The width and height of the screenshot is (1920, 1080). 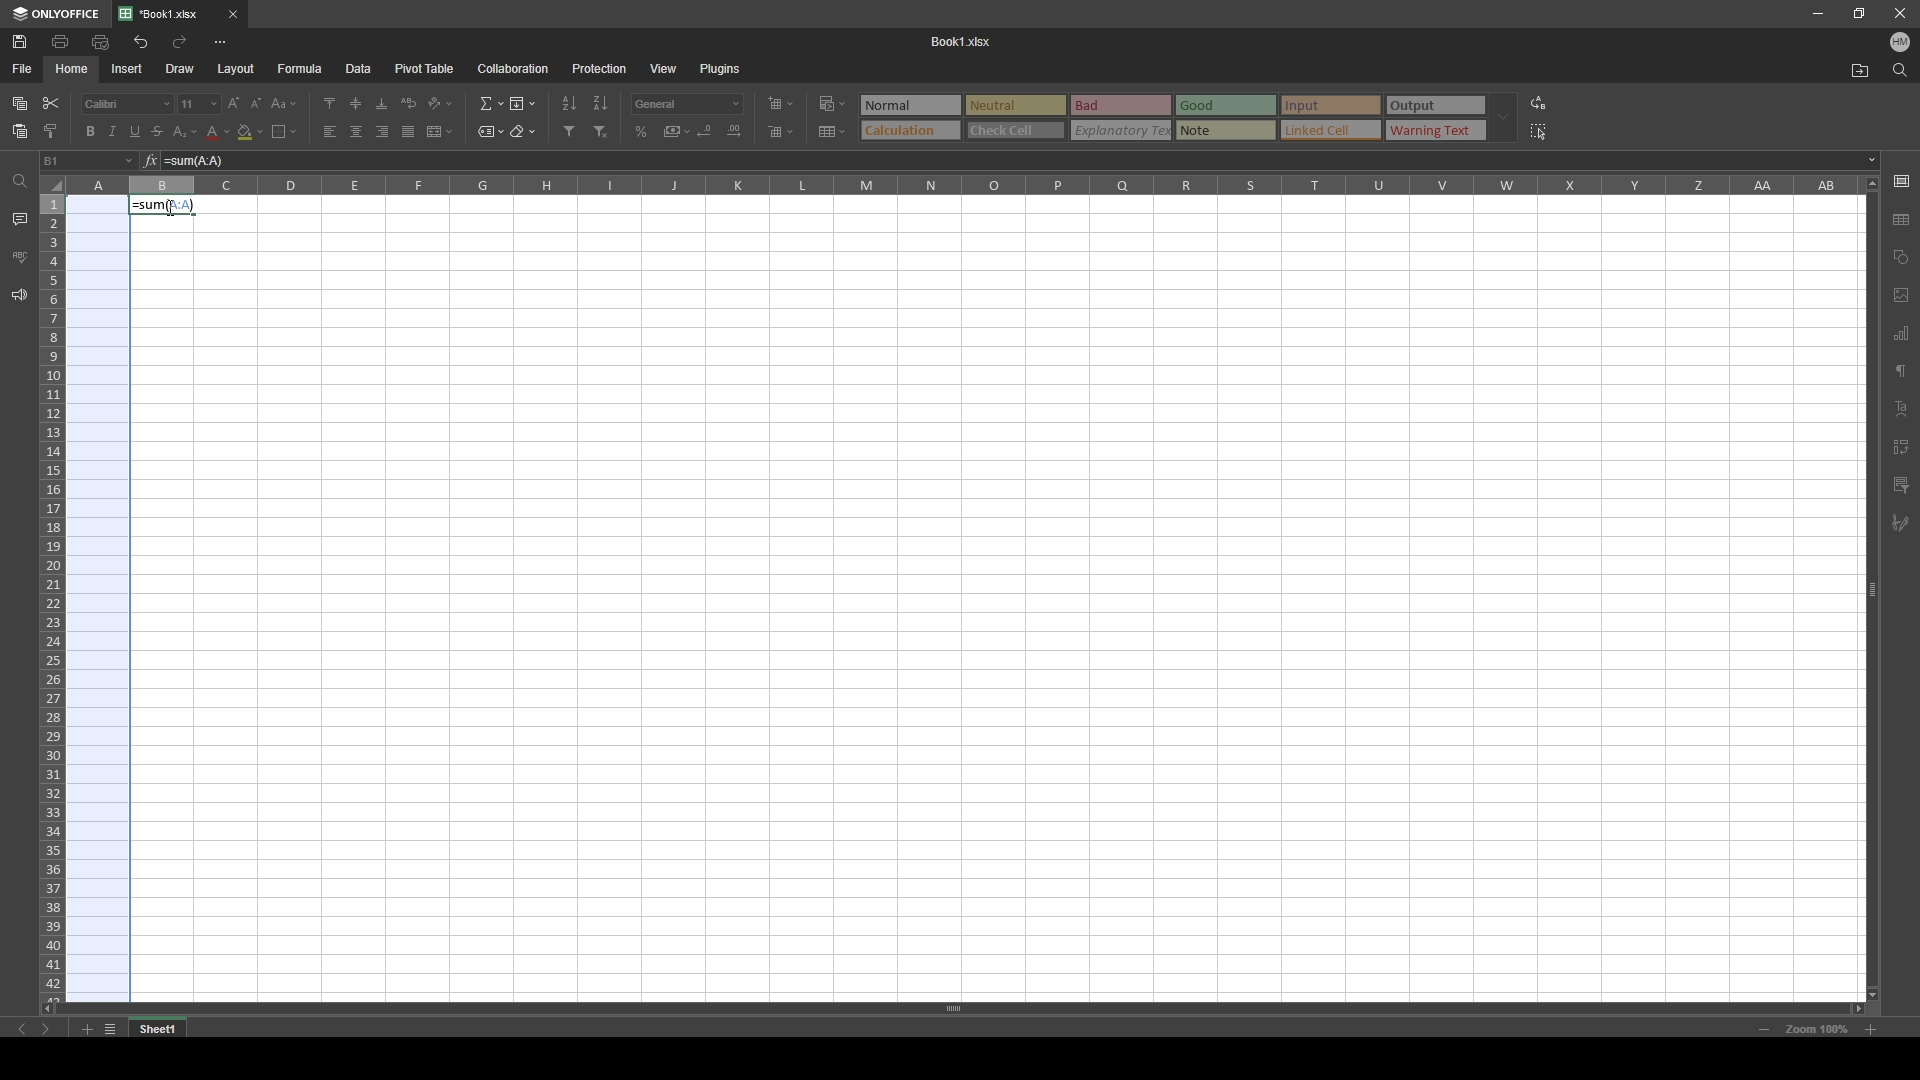 I want to click on layout, so click(x=237, y=70).